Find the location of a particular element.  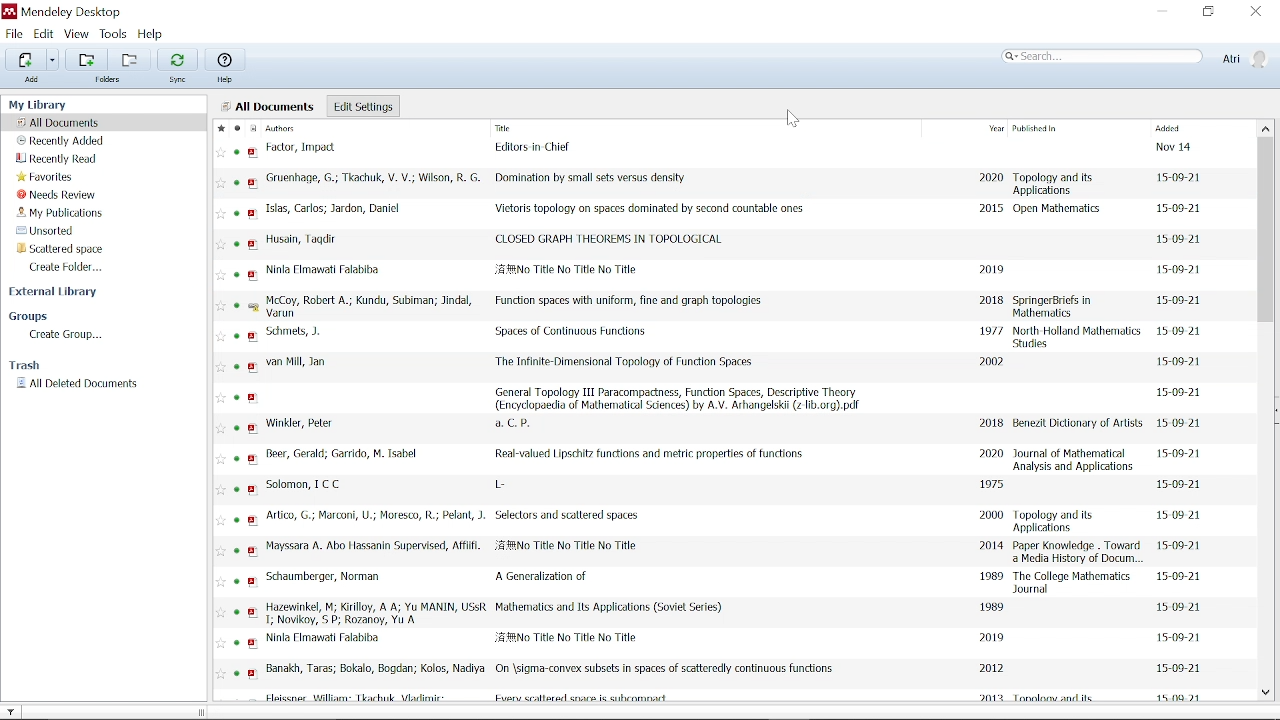

Published in is located at coordinates (1033, 128).